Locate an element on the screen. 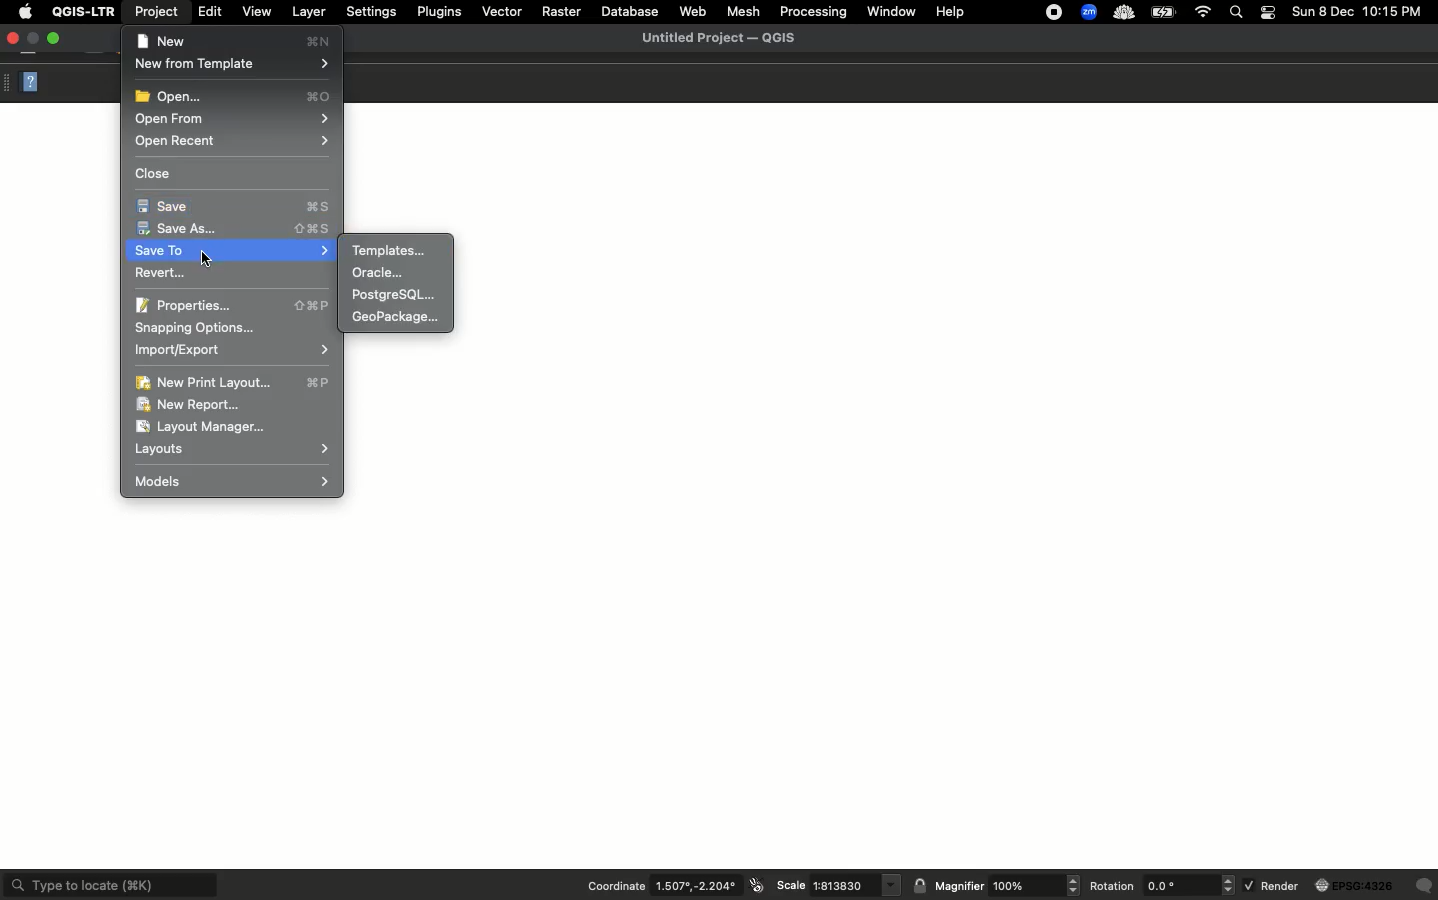 The image size is (1438, 900). globe is located at coordinates (1357, 886).